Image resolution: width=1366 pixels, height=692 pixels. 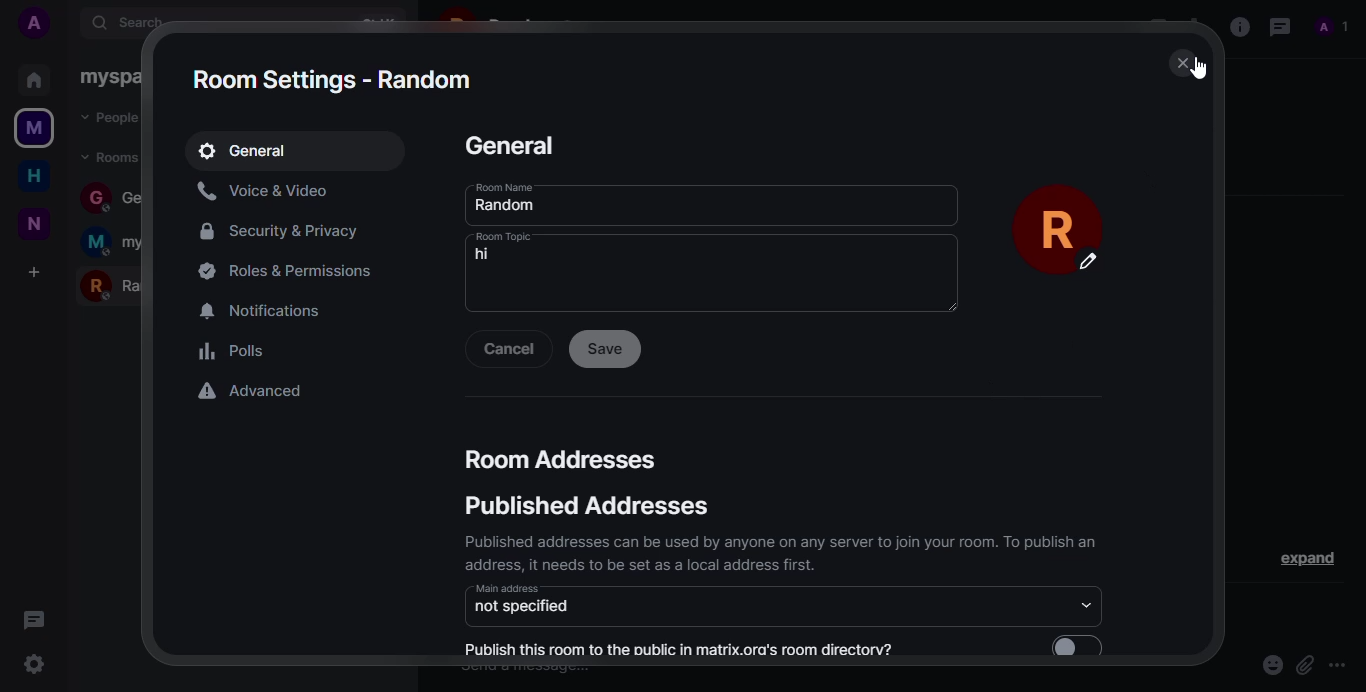 I want to click on room settings, so click(x=336, y=81).